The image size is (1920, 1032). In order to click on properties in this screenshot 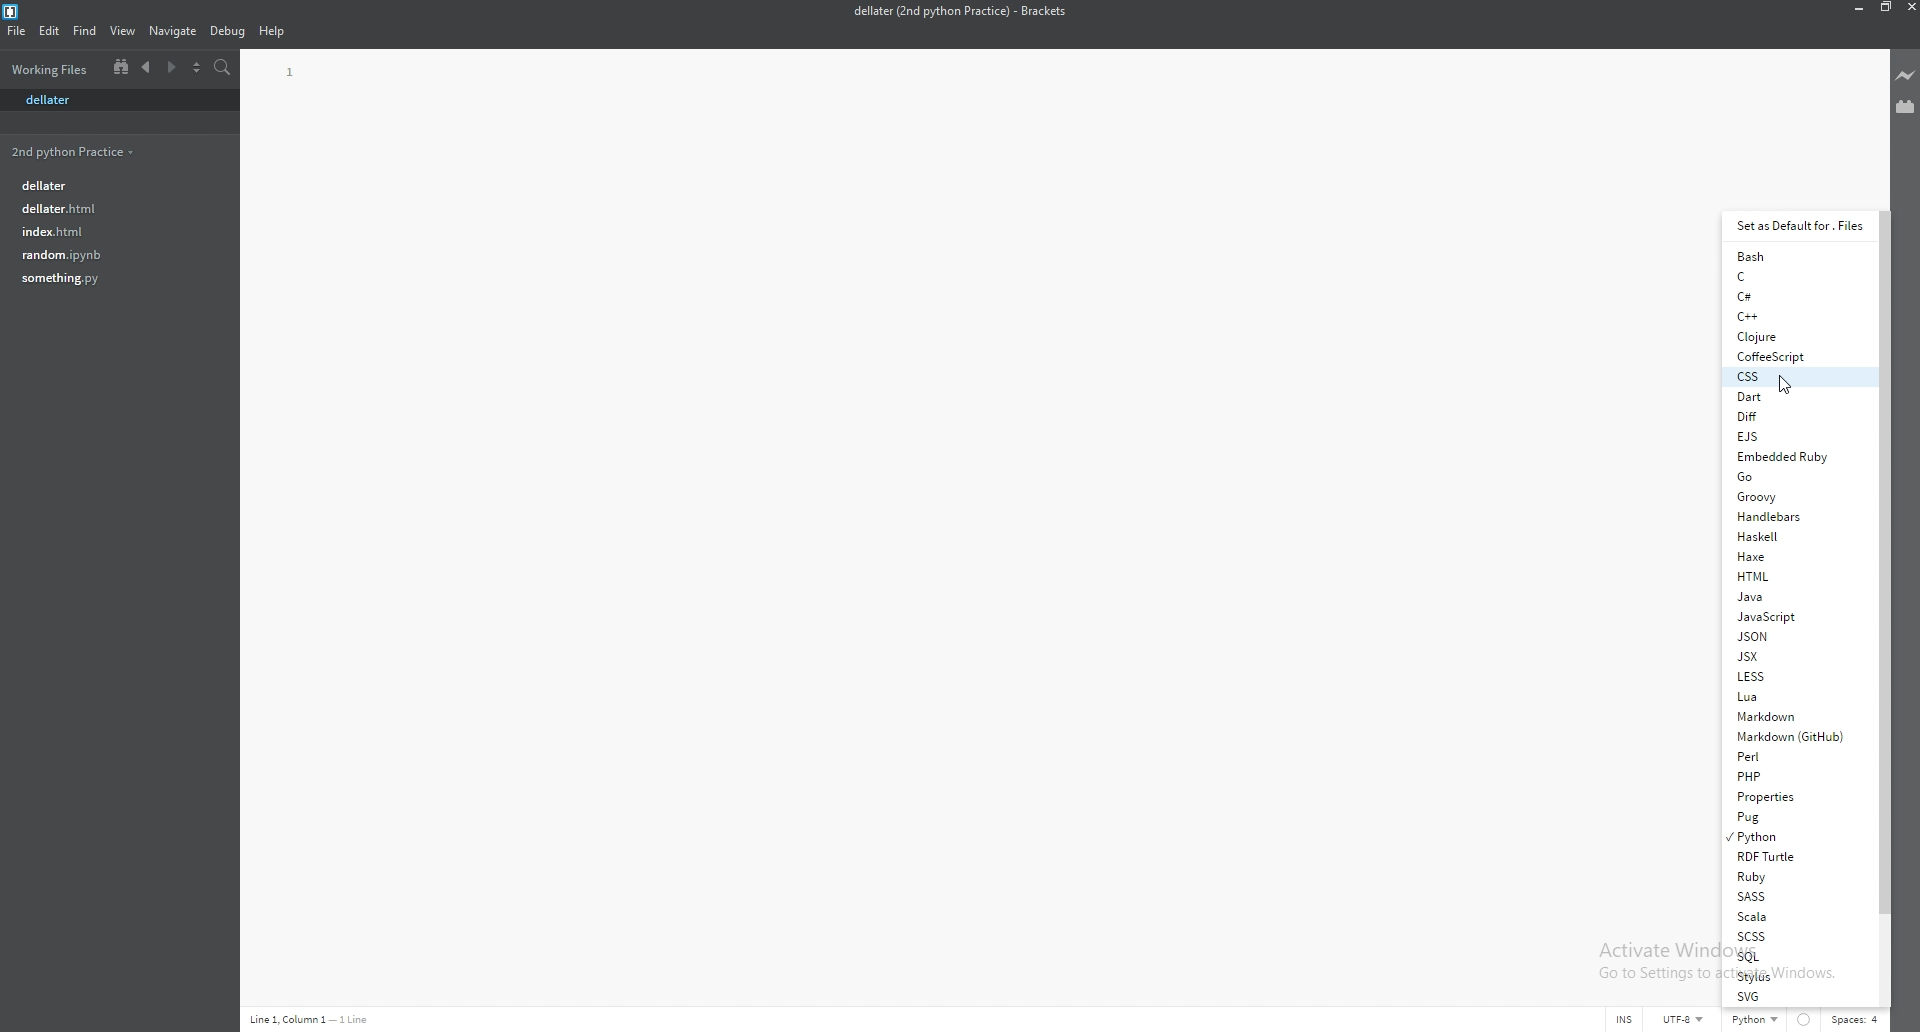, I will do `click(1799, 797)`.